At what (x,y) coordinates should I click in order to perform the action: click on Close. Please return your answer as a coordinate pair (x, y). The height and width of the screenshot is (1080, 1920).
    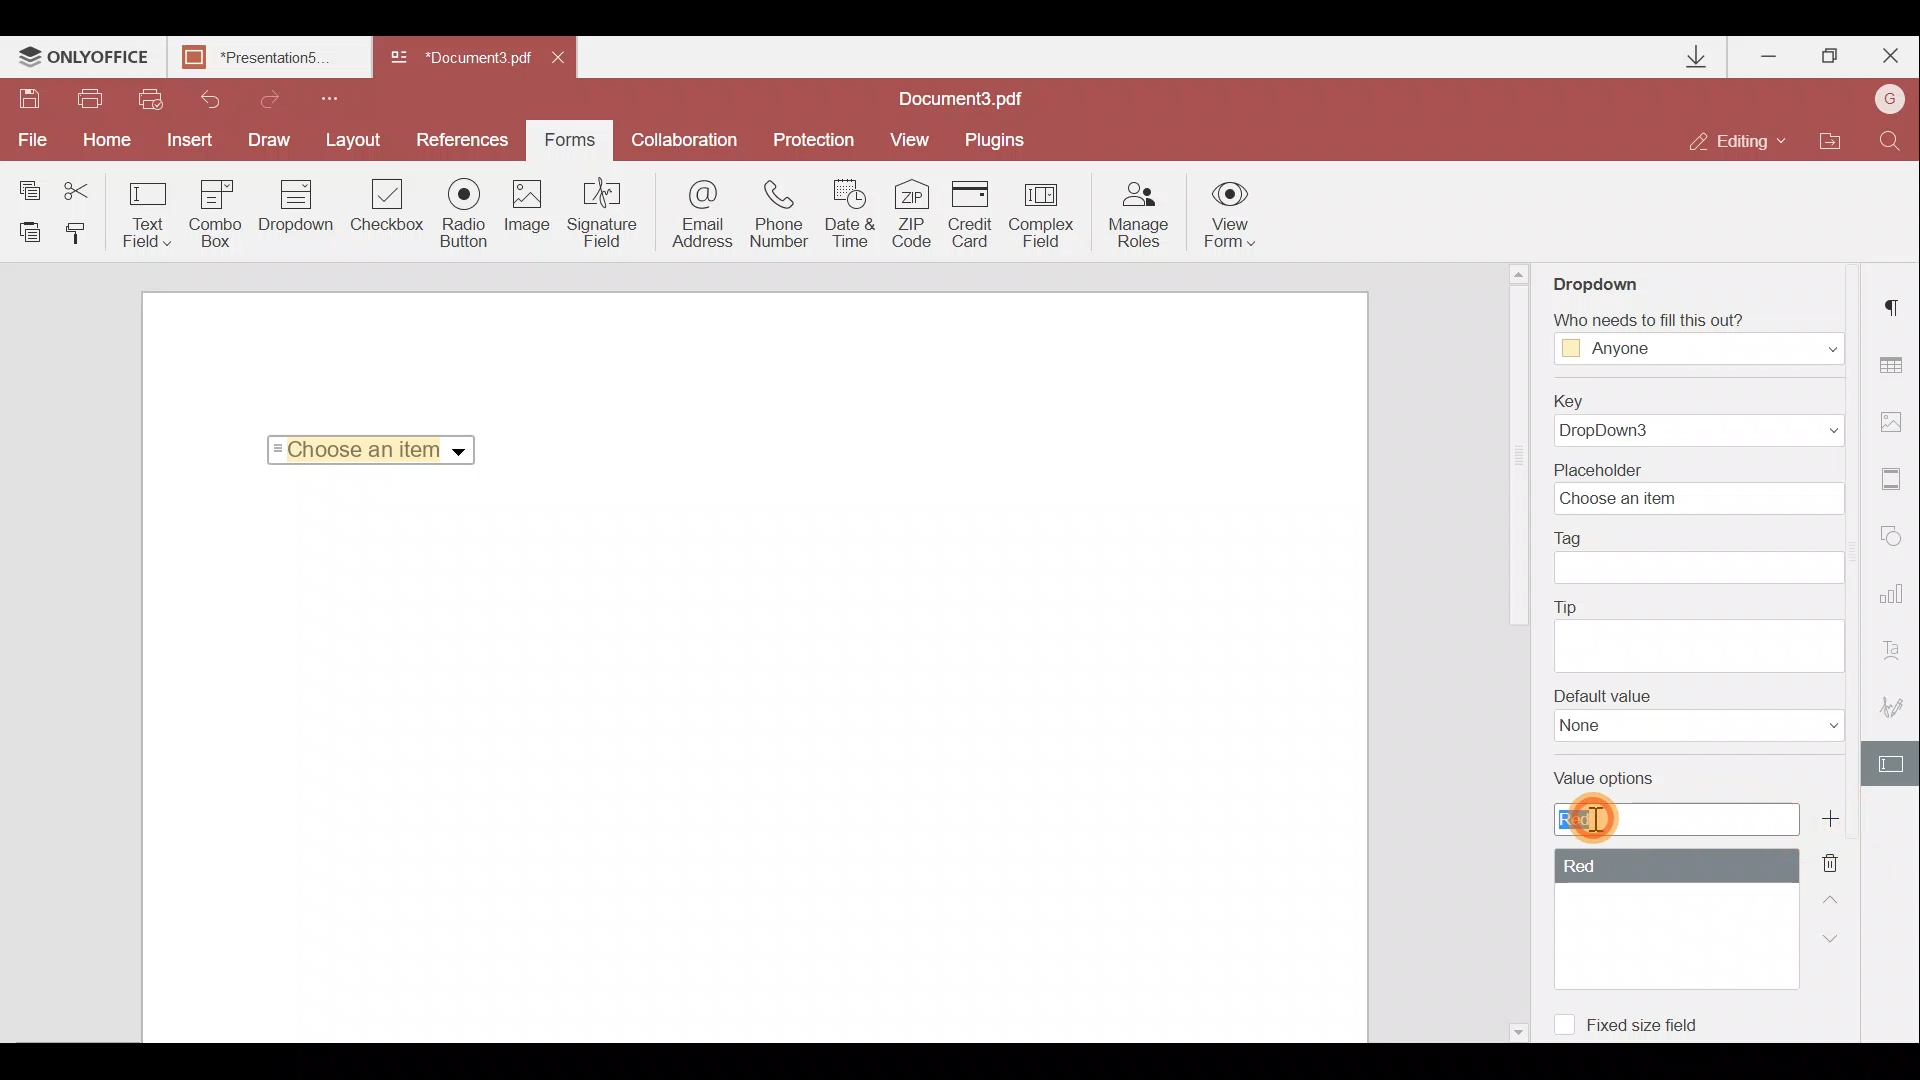
    Looking at the image, I should click on (1889, 57).